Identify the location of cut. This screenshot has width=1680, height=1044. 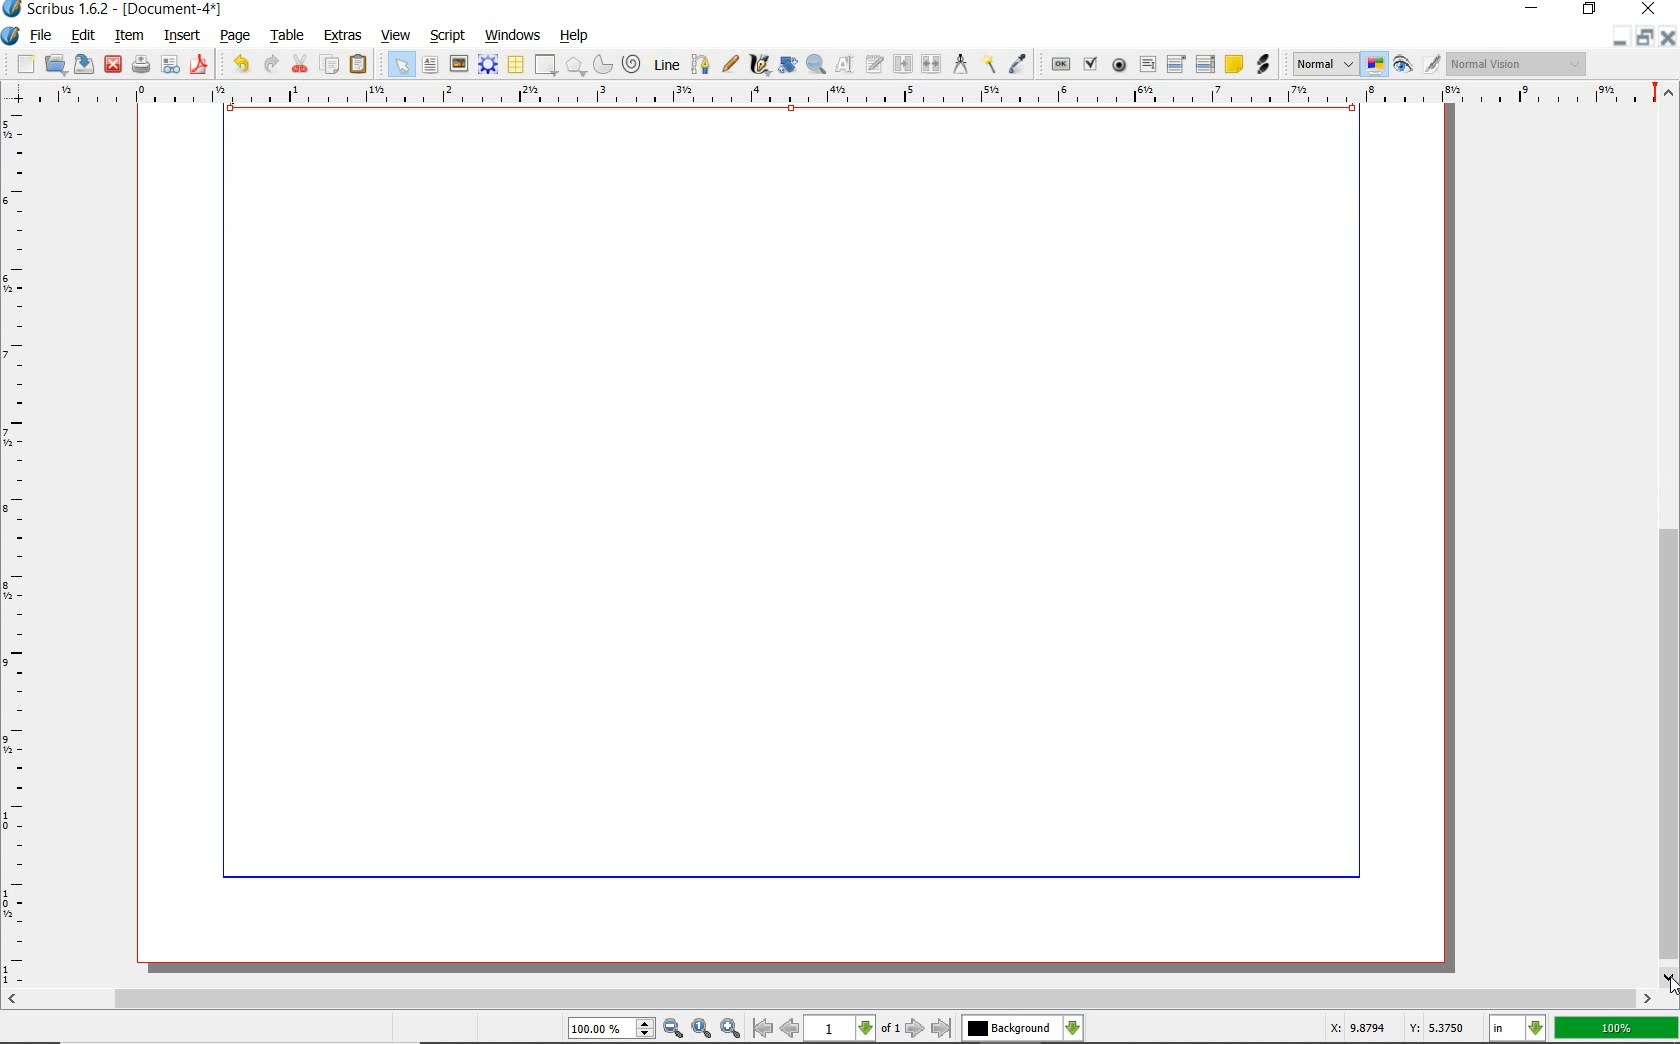
(301, 63).